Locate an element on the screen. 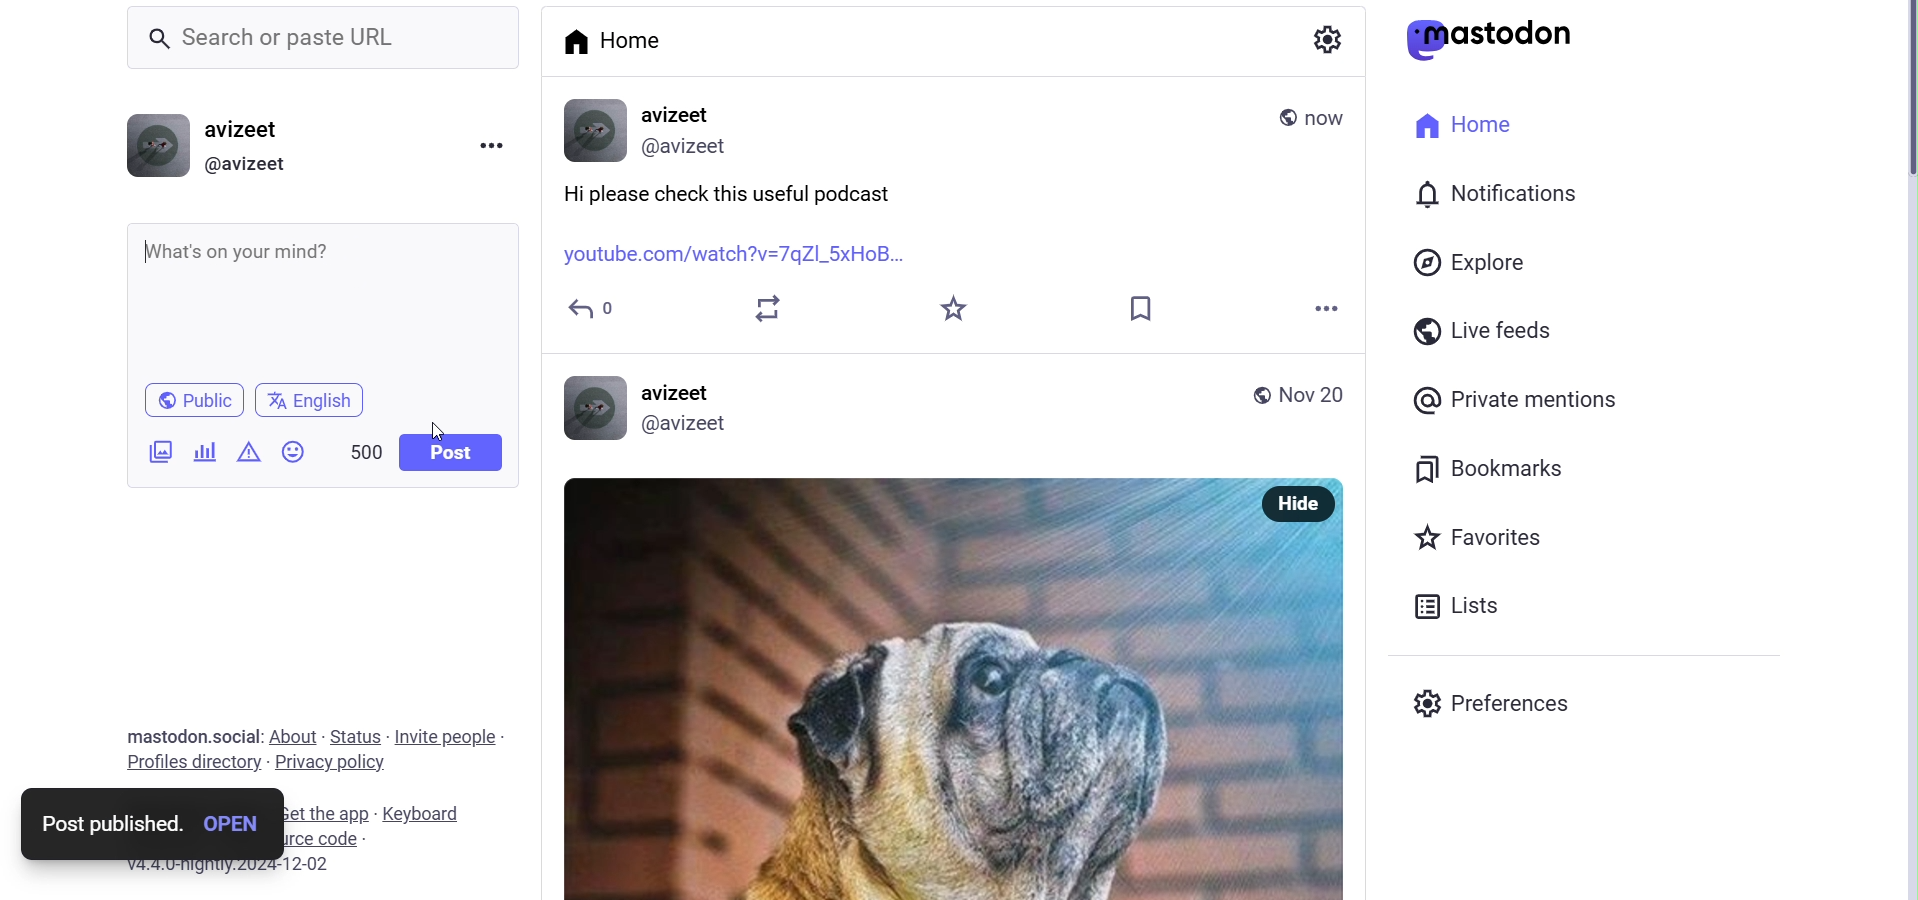 The height and width of the screenshot is (900, 1918). Search or paste URL is located at coordinates (325, 37).